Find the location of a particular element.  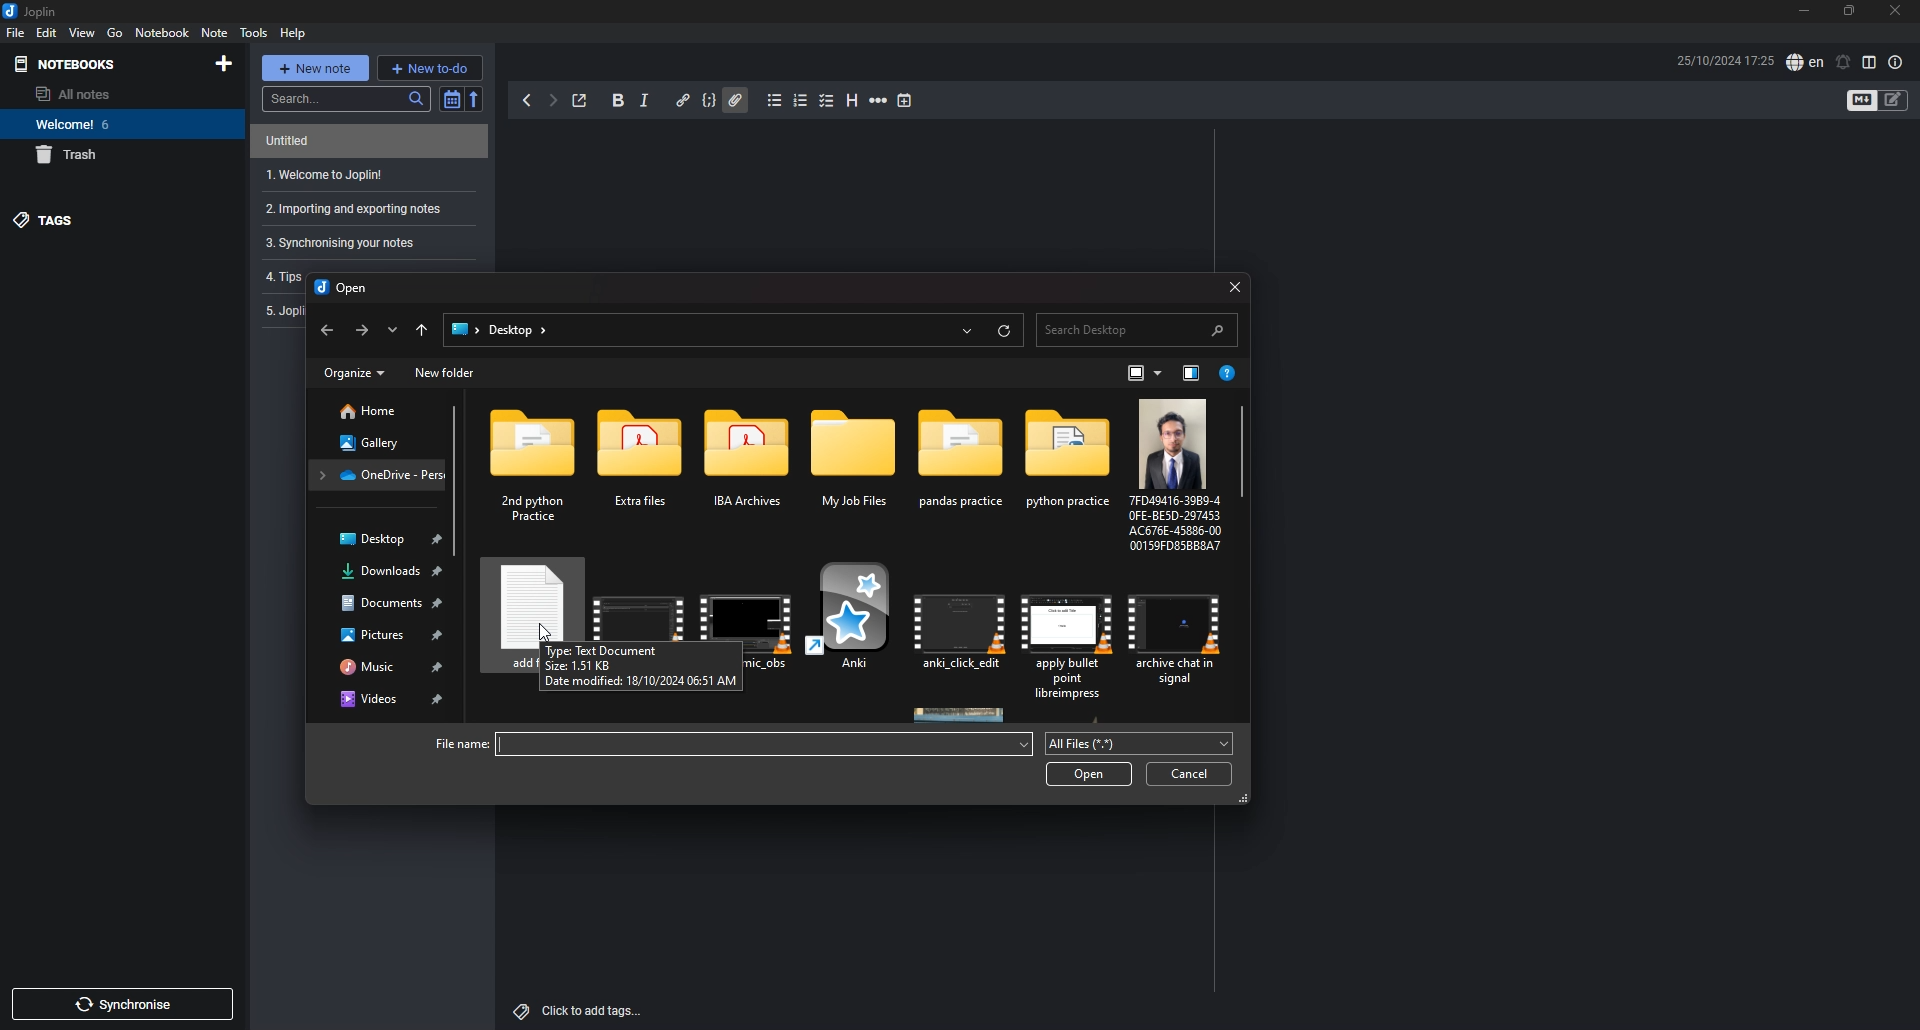

edit is located at coordinates (48, 32).